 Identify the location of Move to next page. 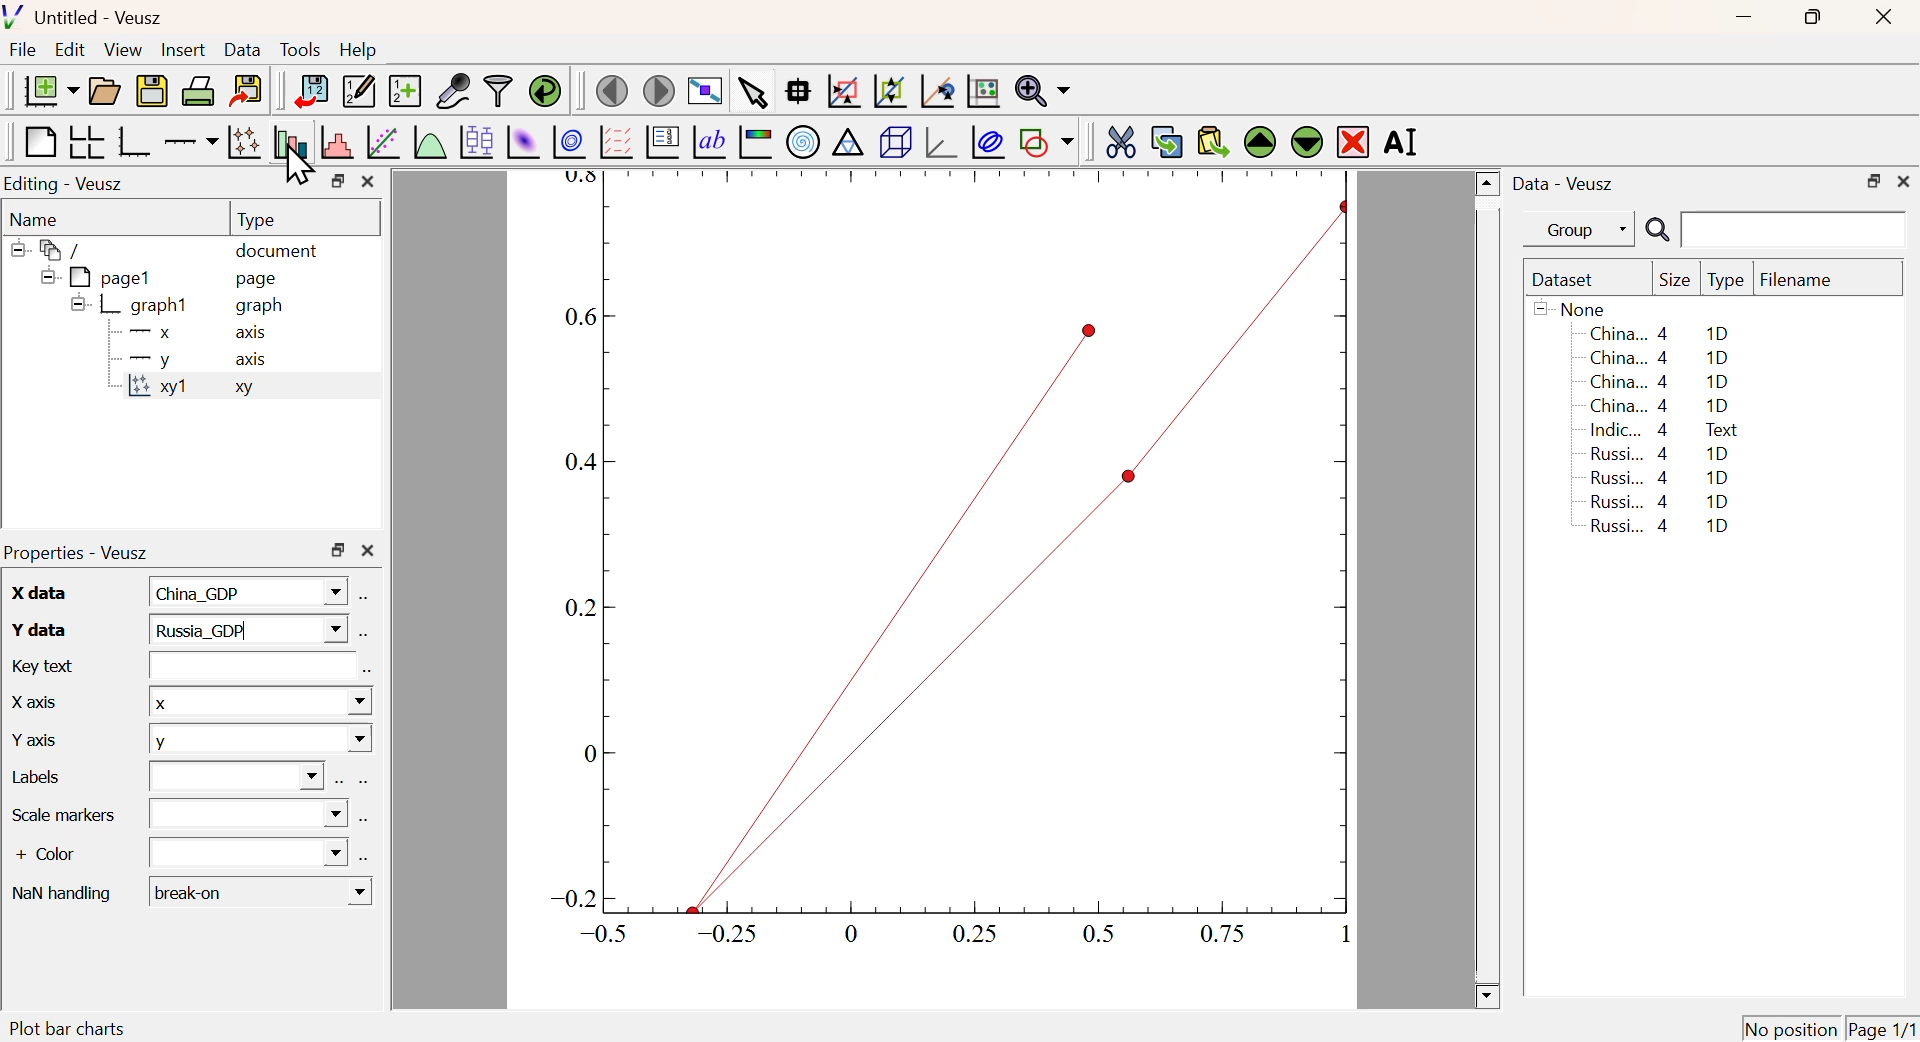
(660, 91).